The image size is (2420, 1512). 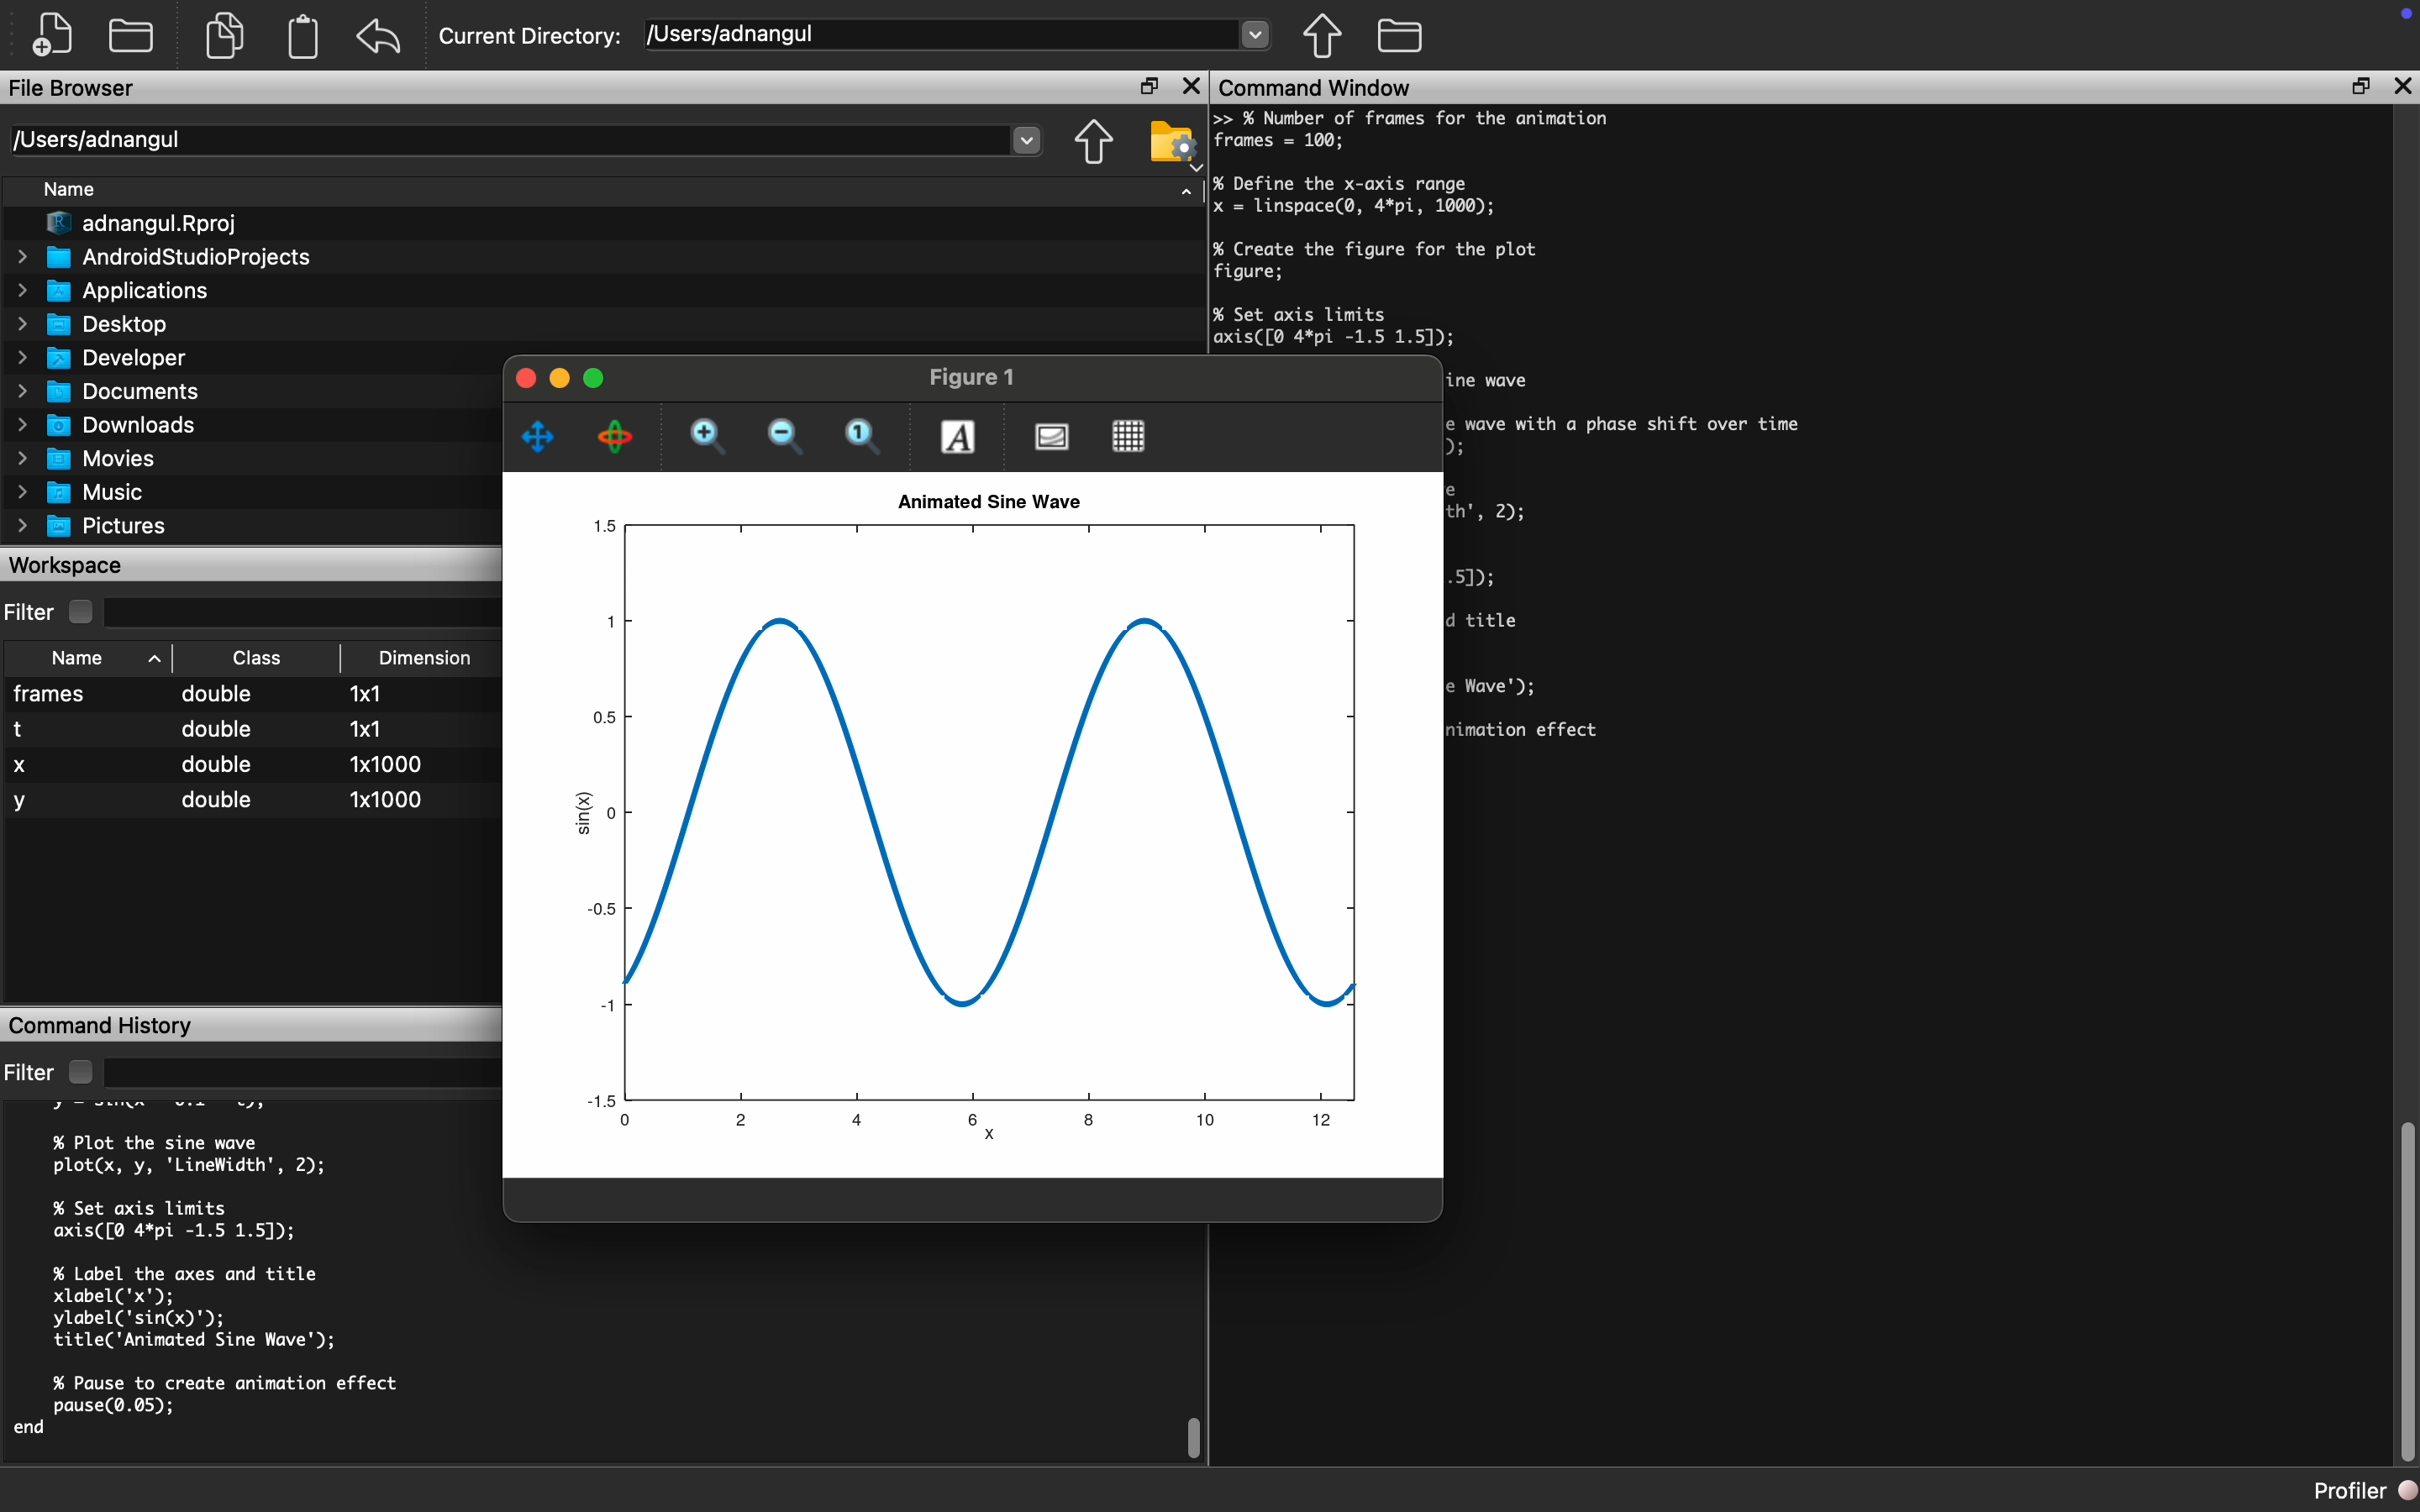 I want to click on Desktop, so click(x=95, y=325).